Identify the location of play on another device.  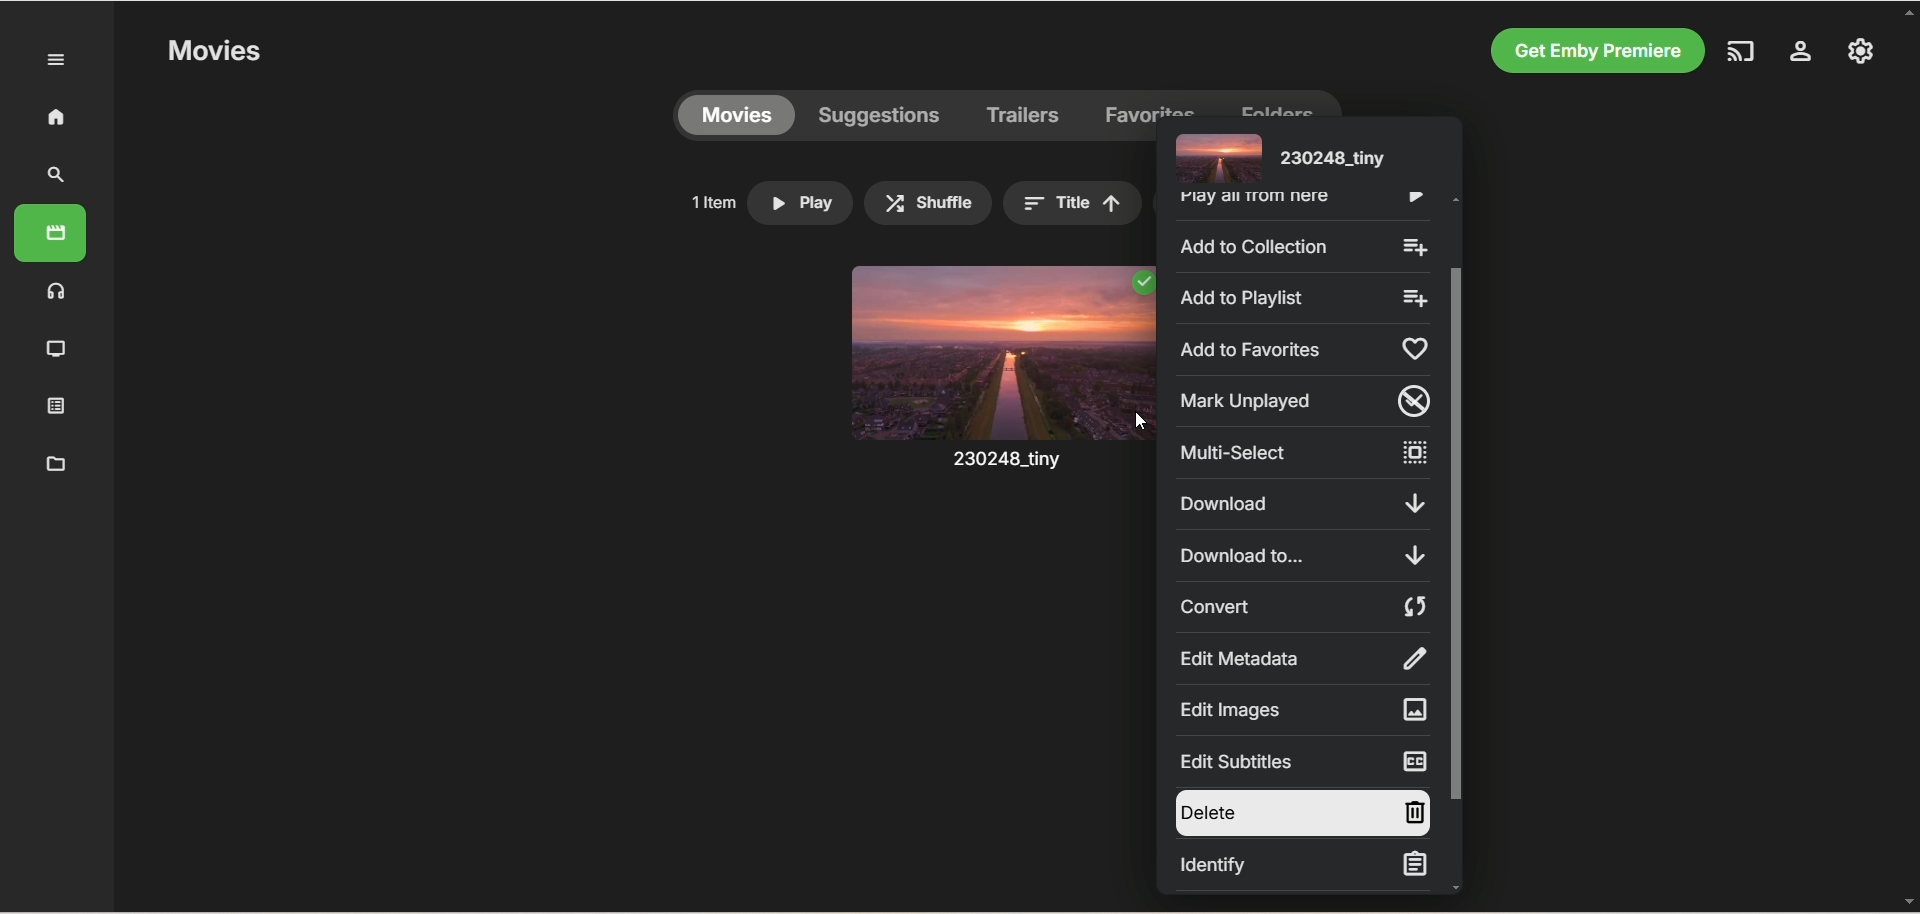
(1743, 51).